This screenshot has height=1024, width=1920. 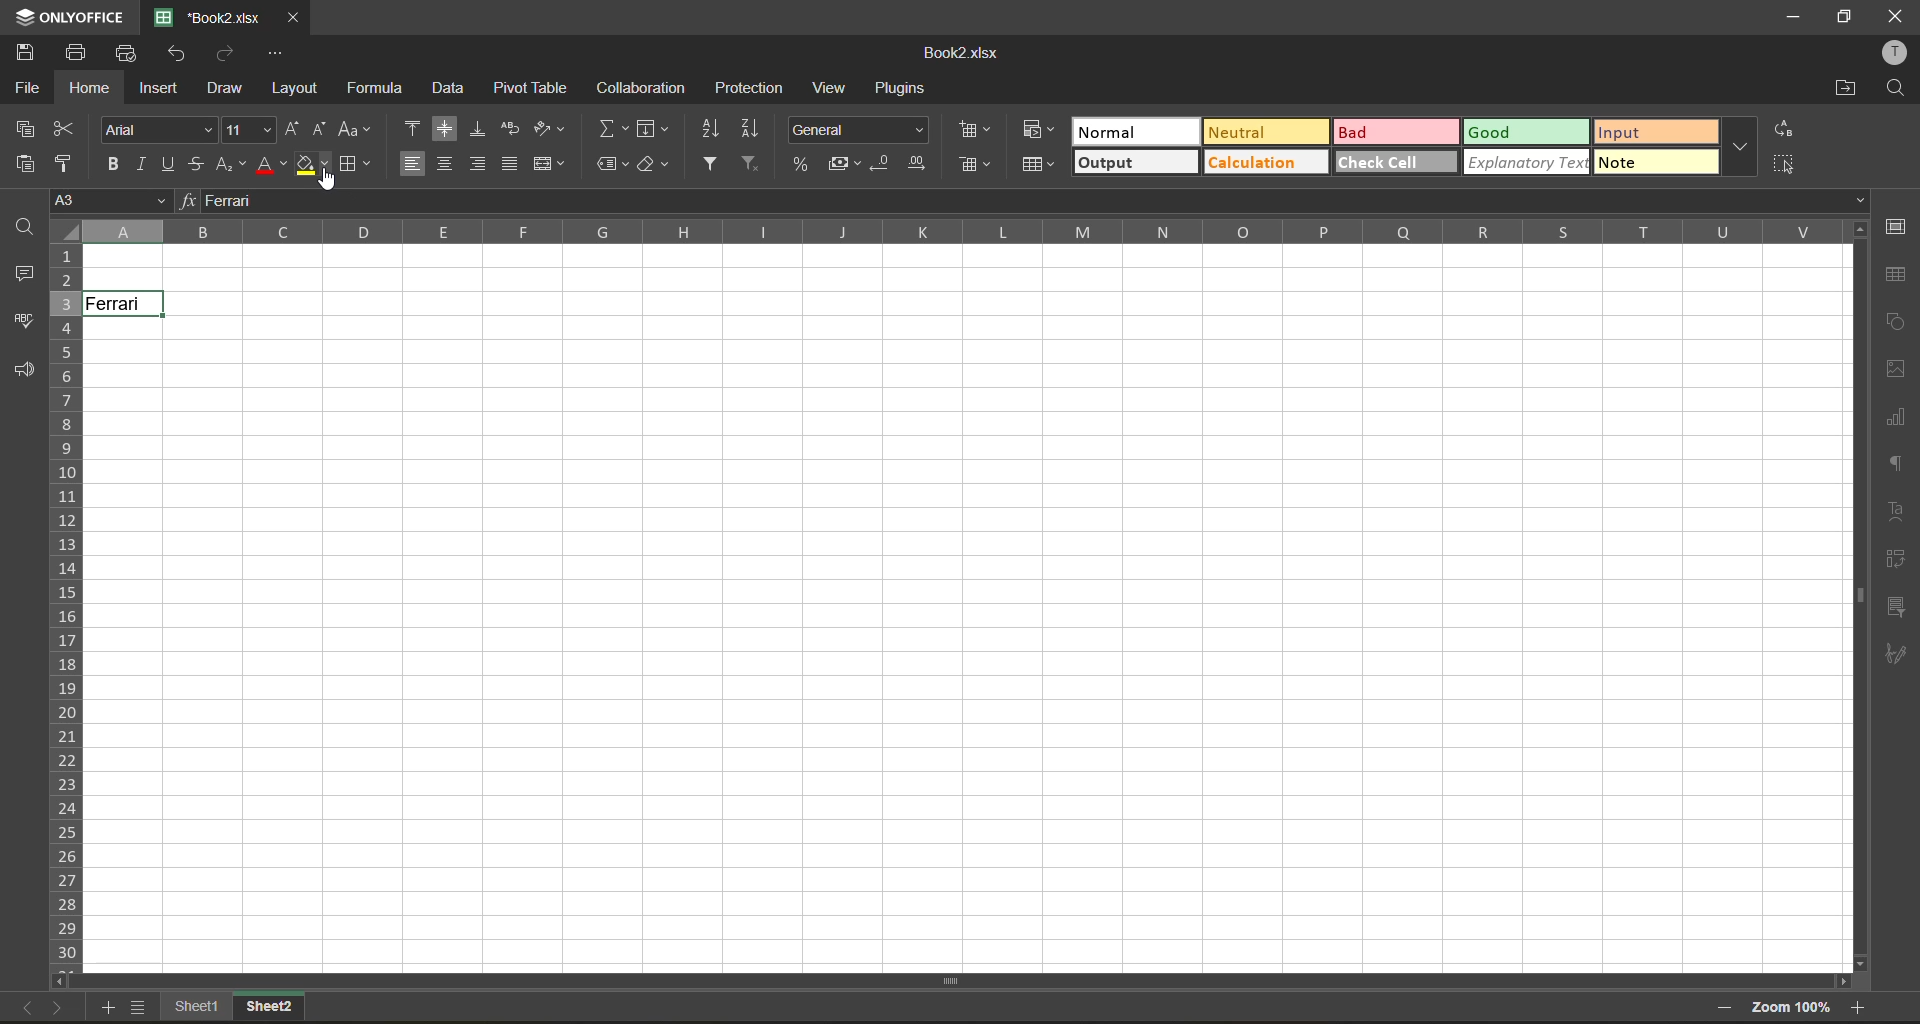 I want to click on next, so click(x=61, y=1009).